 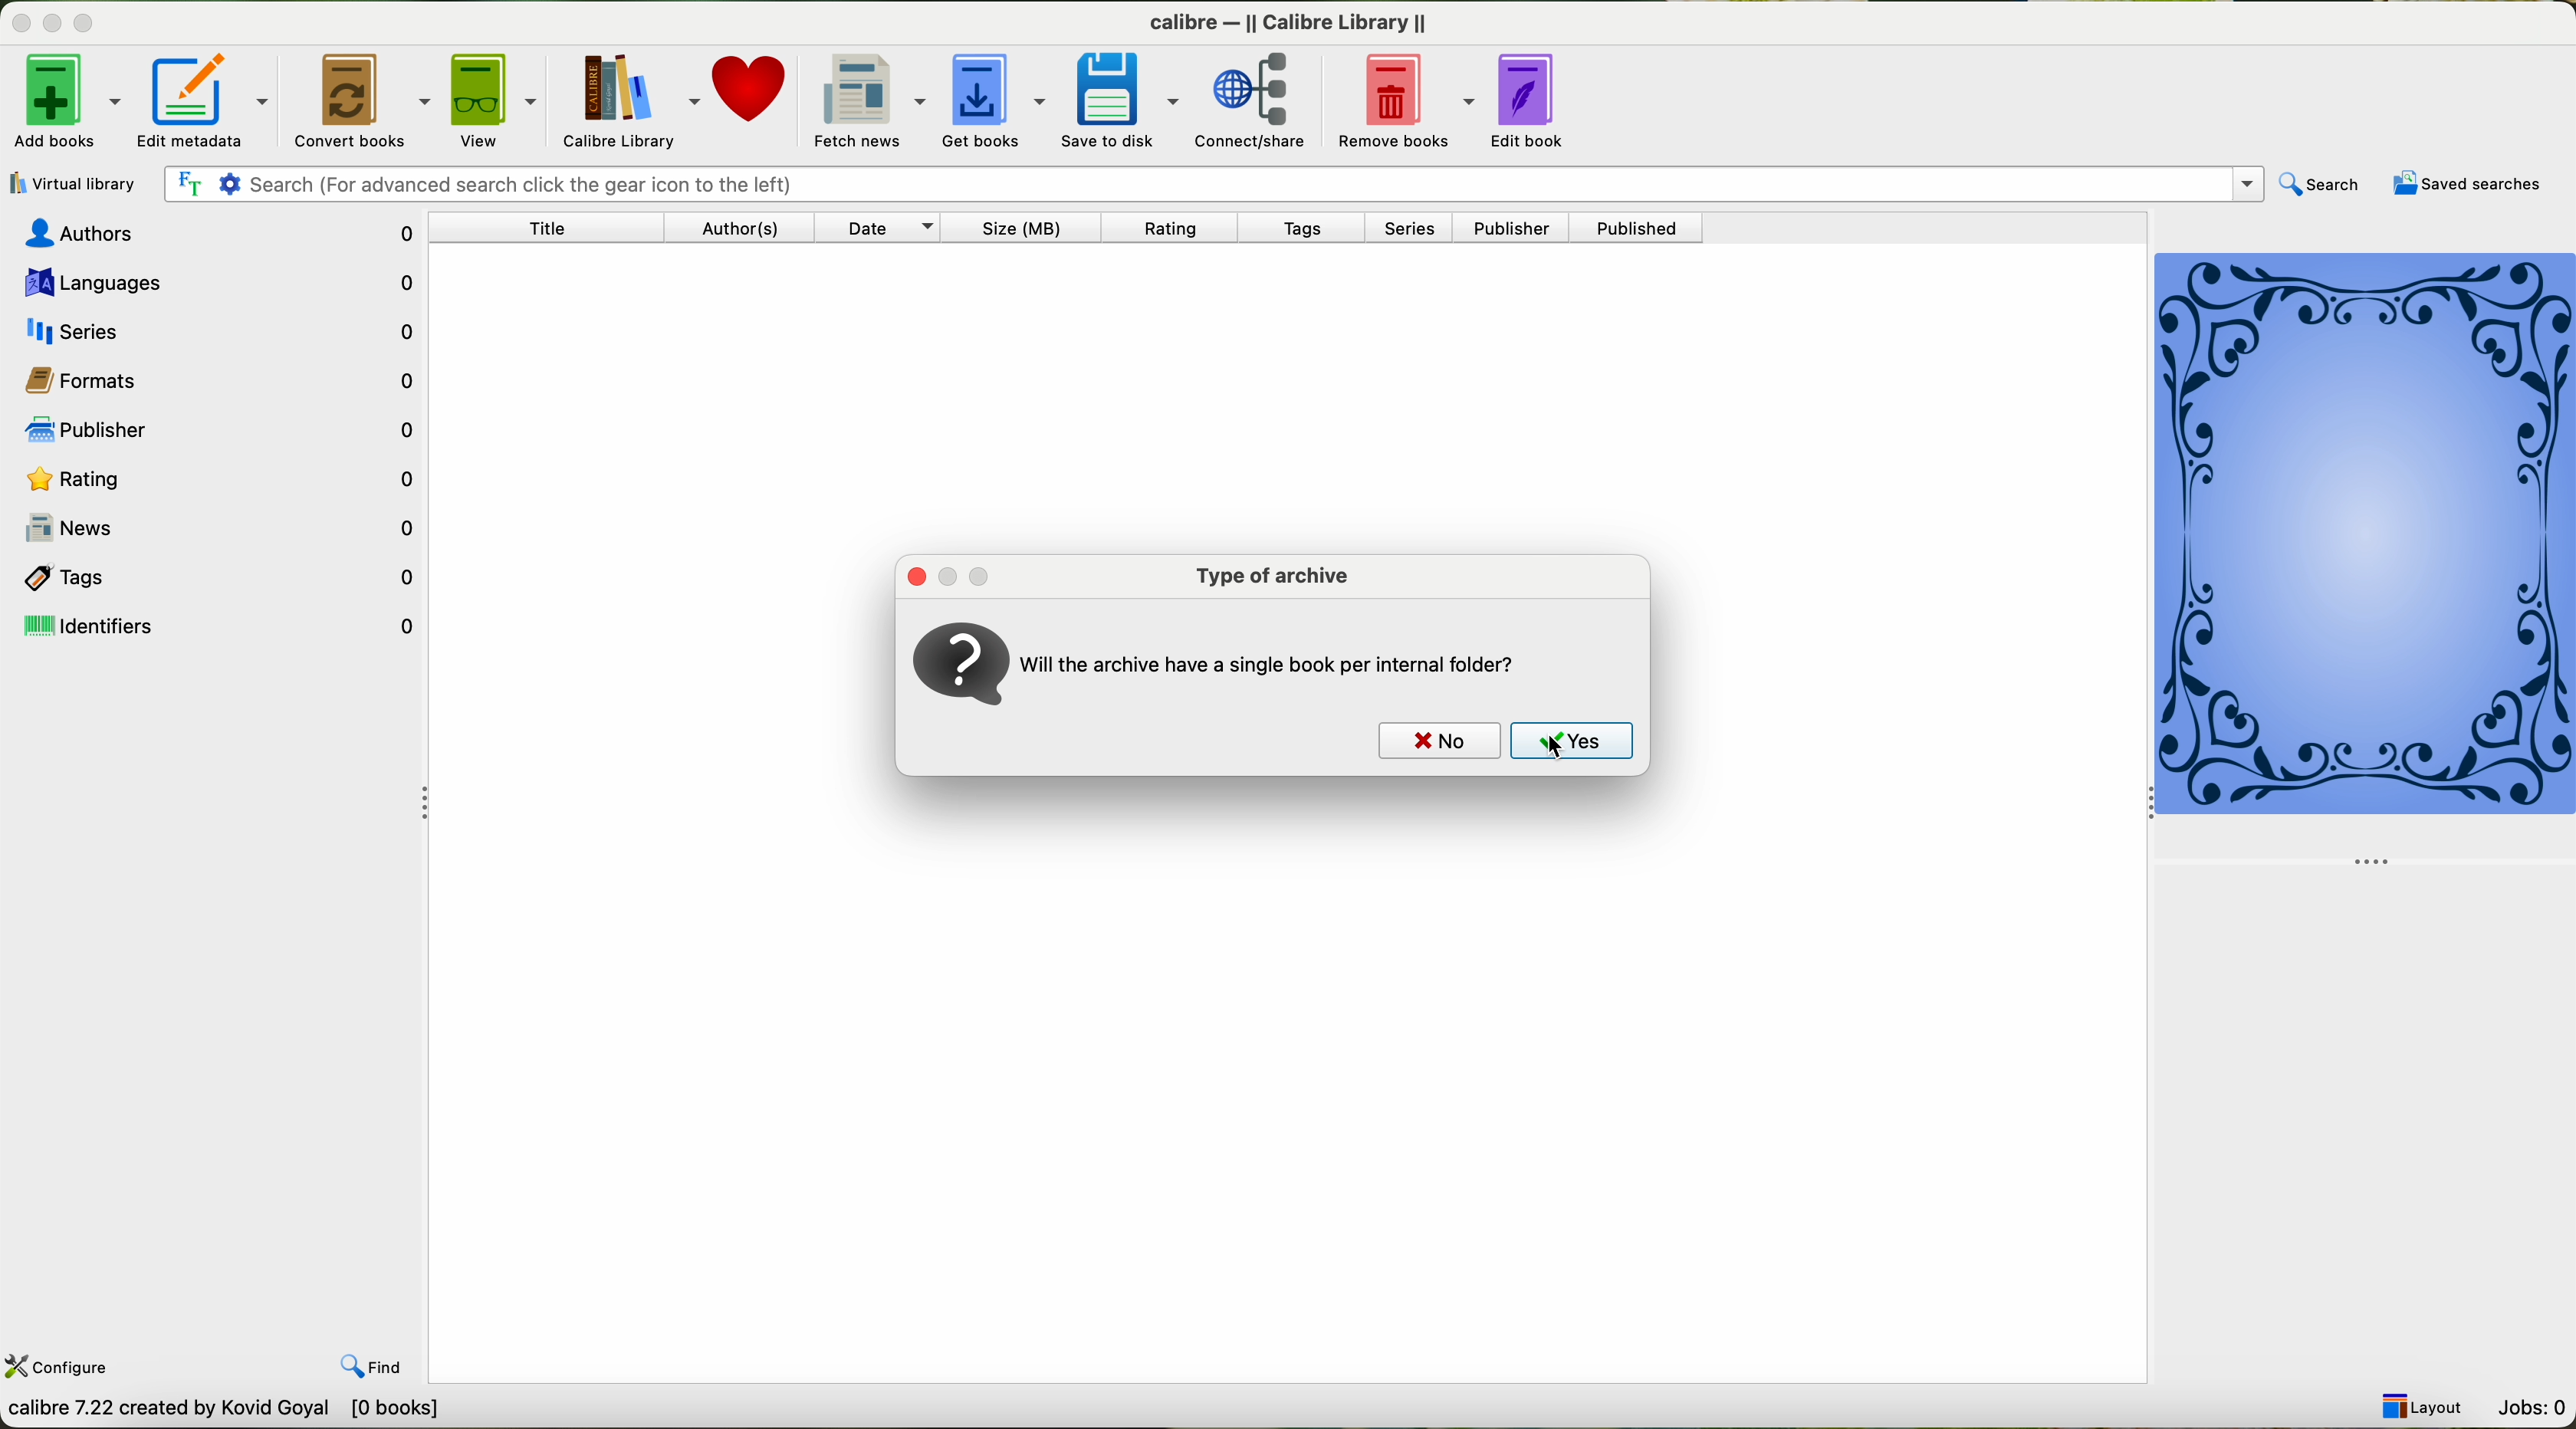 I want to click on maximize, so click(x=88, y=23).